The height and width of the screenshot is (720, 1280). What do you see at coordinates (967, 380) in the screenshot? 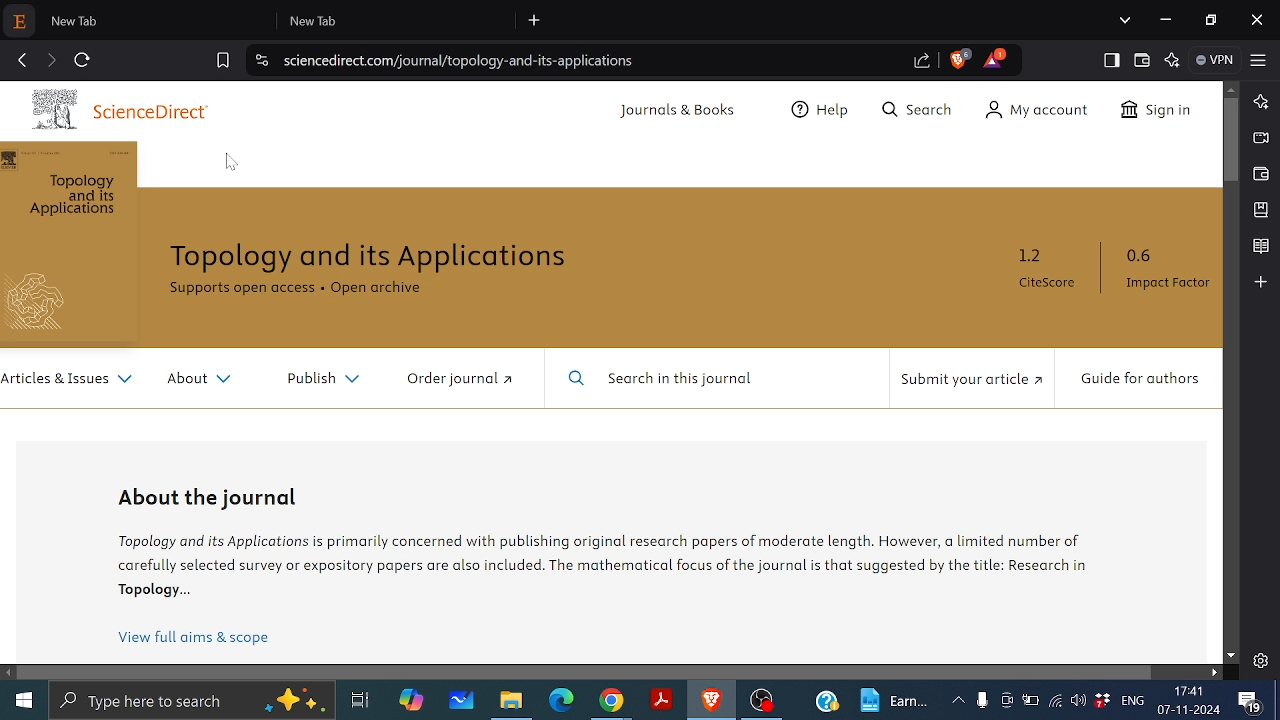
I see `Submit your article ` at bounding box center [967, 380].